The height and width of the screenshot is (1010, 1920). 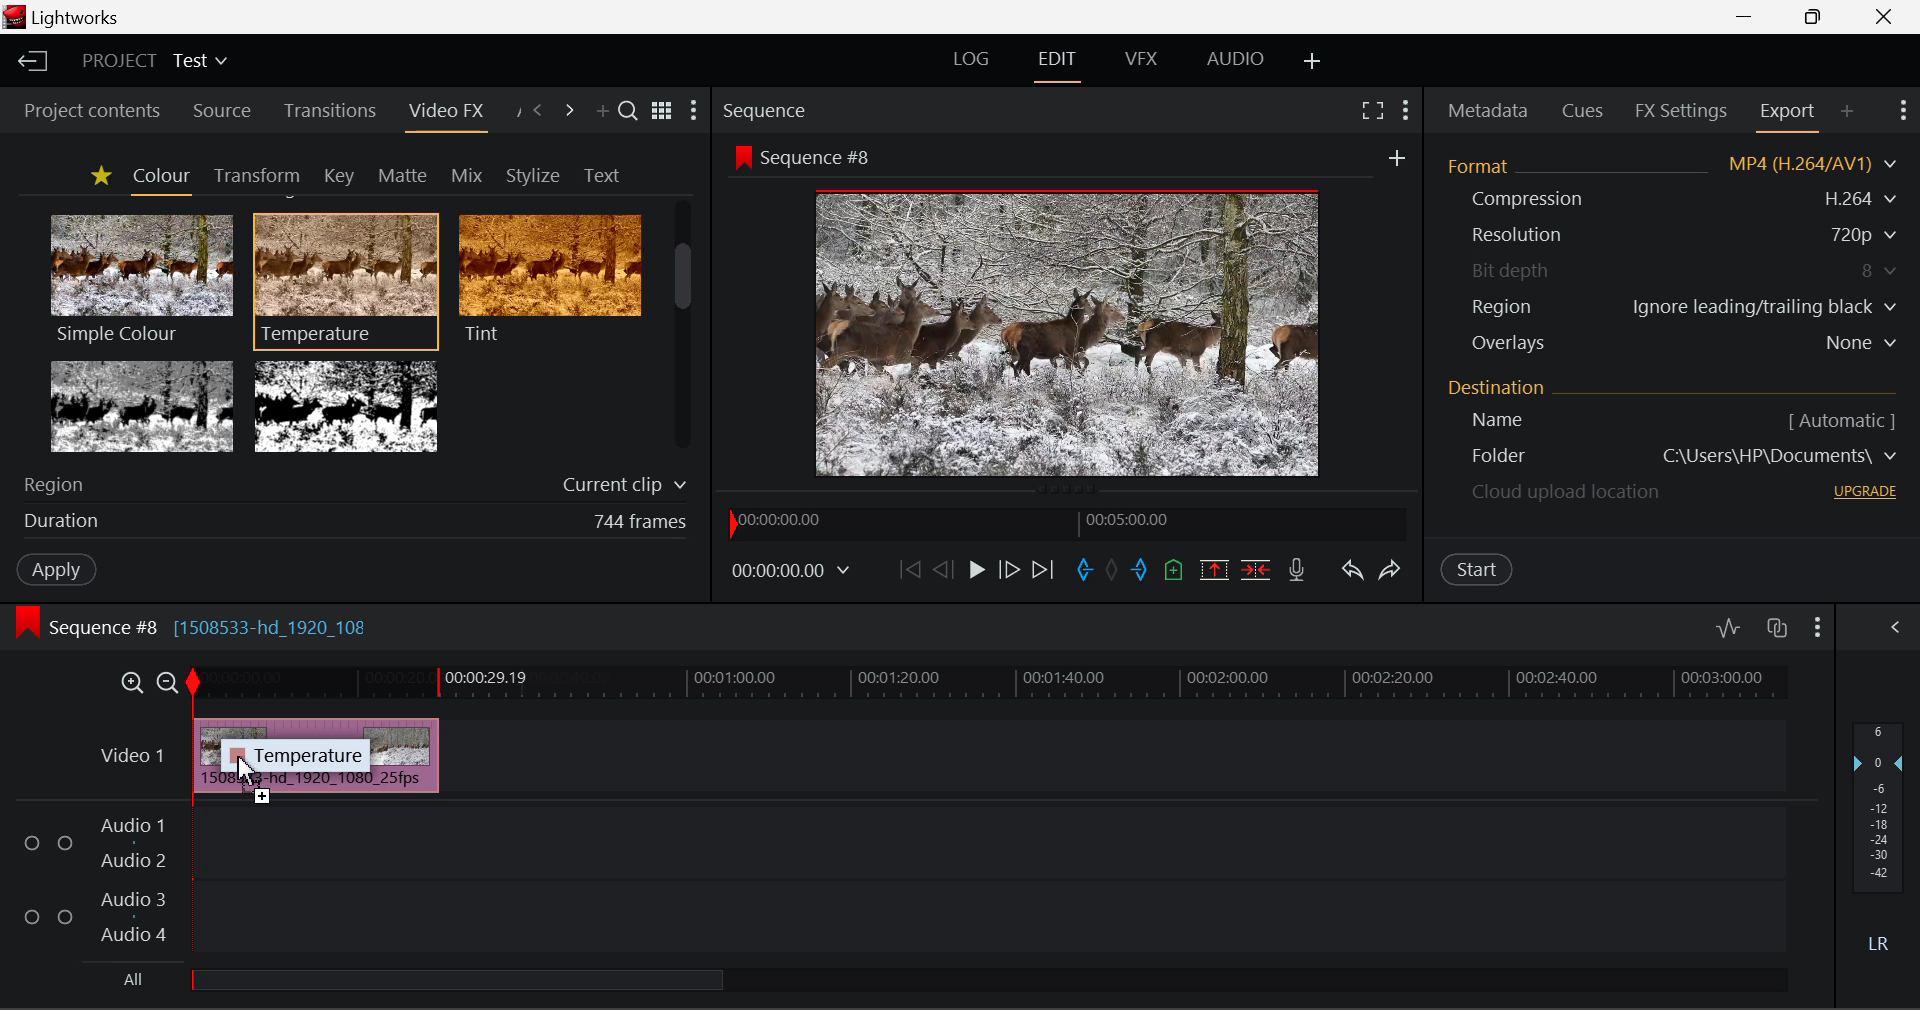 What do you see at coordinates (134, 978) in the screenshot?
I see `All` at bounding box center [134, 978].